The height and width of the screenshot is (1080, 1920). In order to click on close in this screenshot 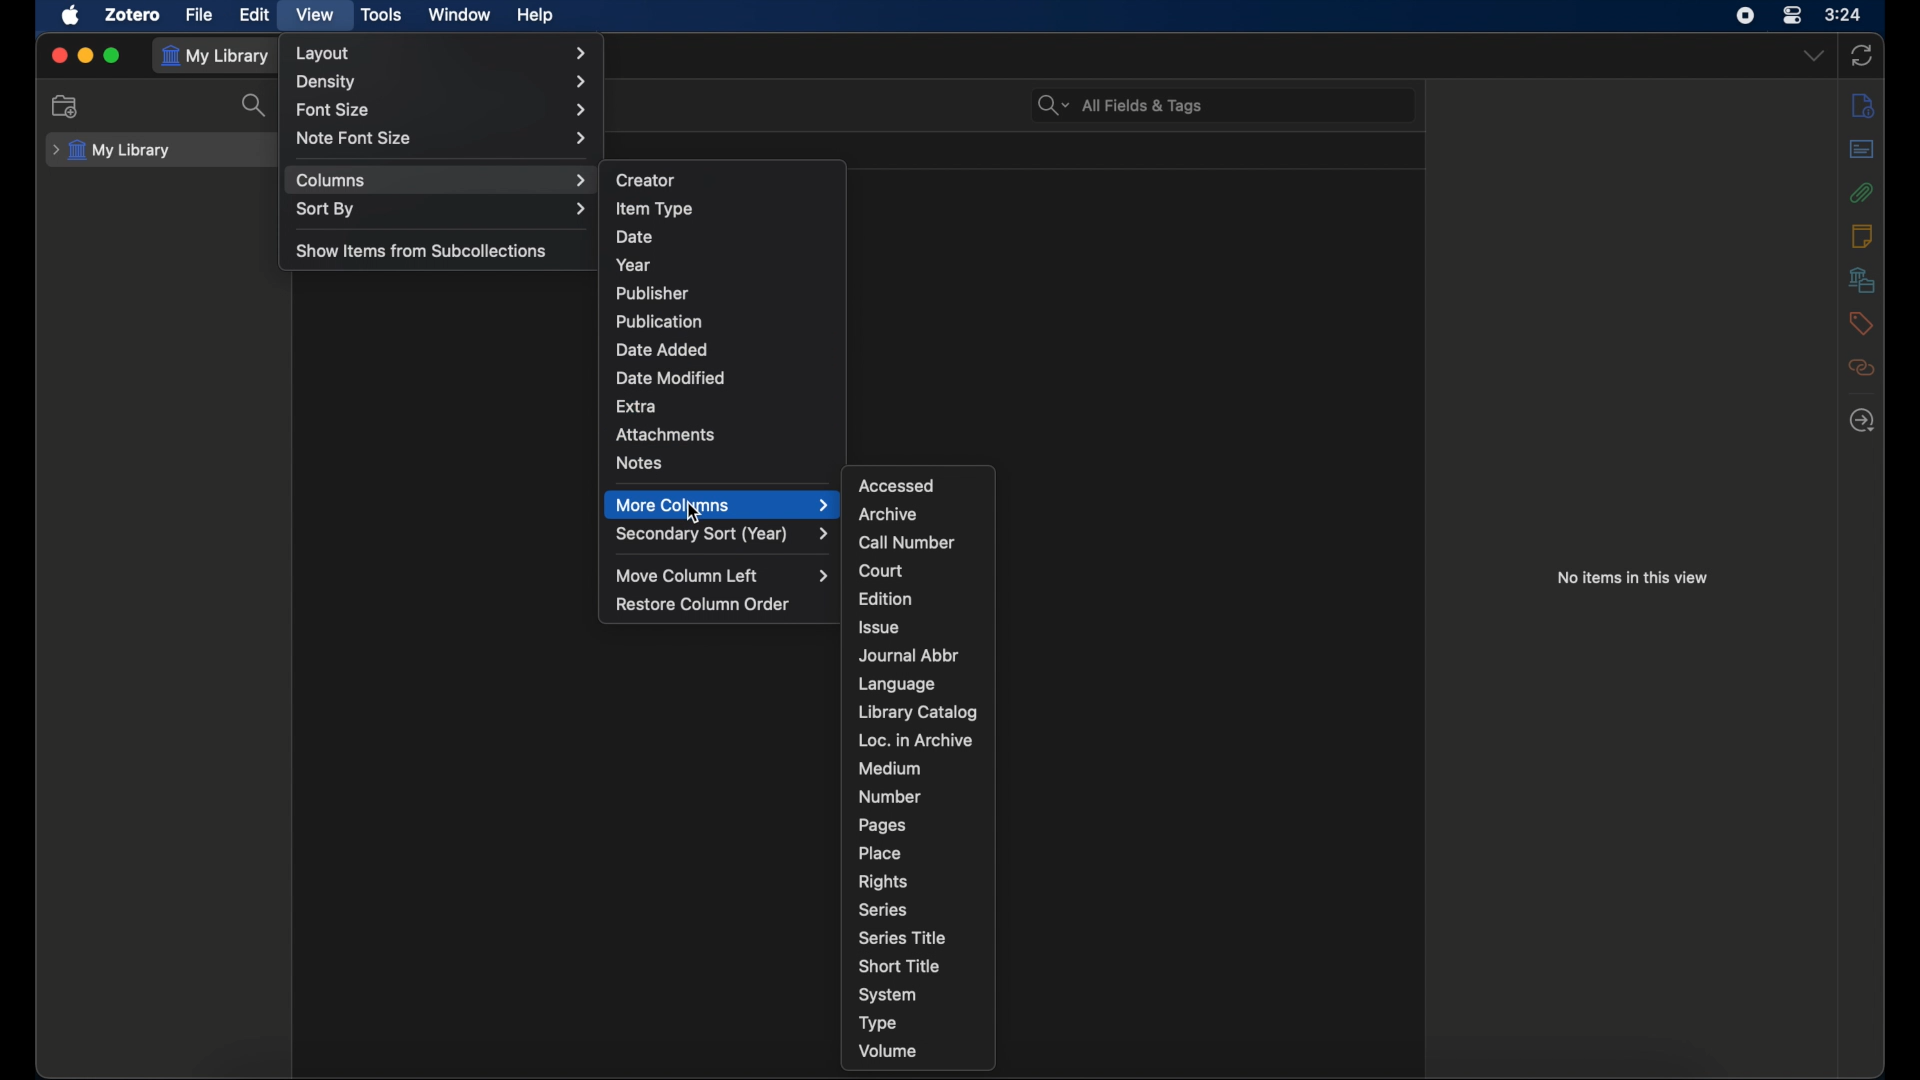, I will do `click(60, 56)`.